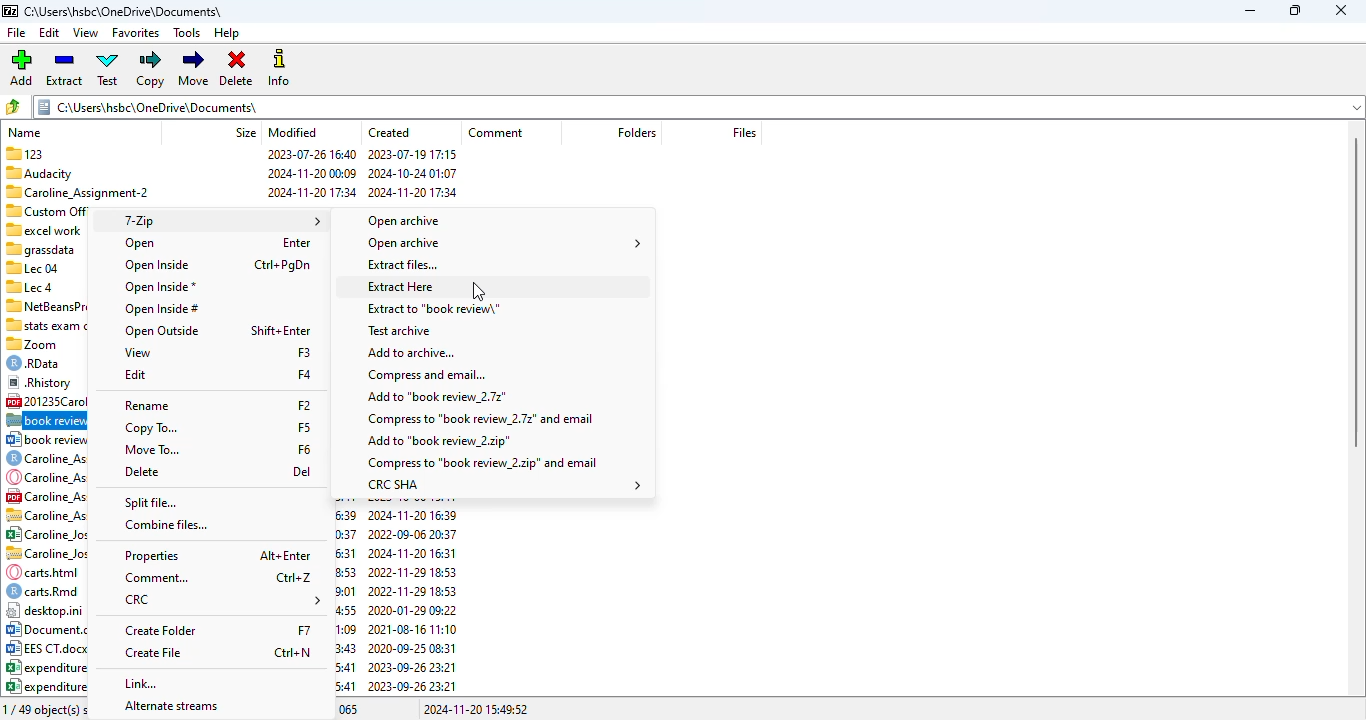  What do you see at coordinates (303, 449) in the screenshot?
I see `shortcut for move to` at bounding box center [303, 449].